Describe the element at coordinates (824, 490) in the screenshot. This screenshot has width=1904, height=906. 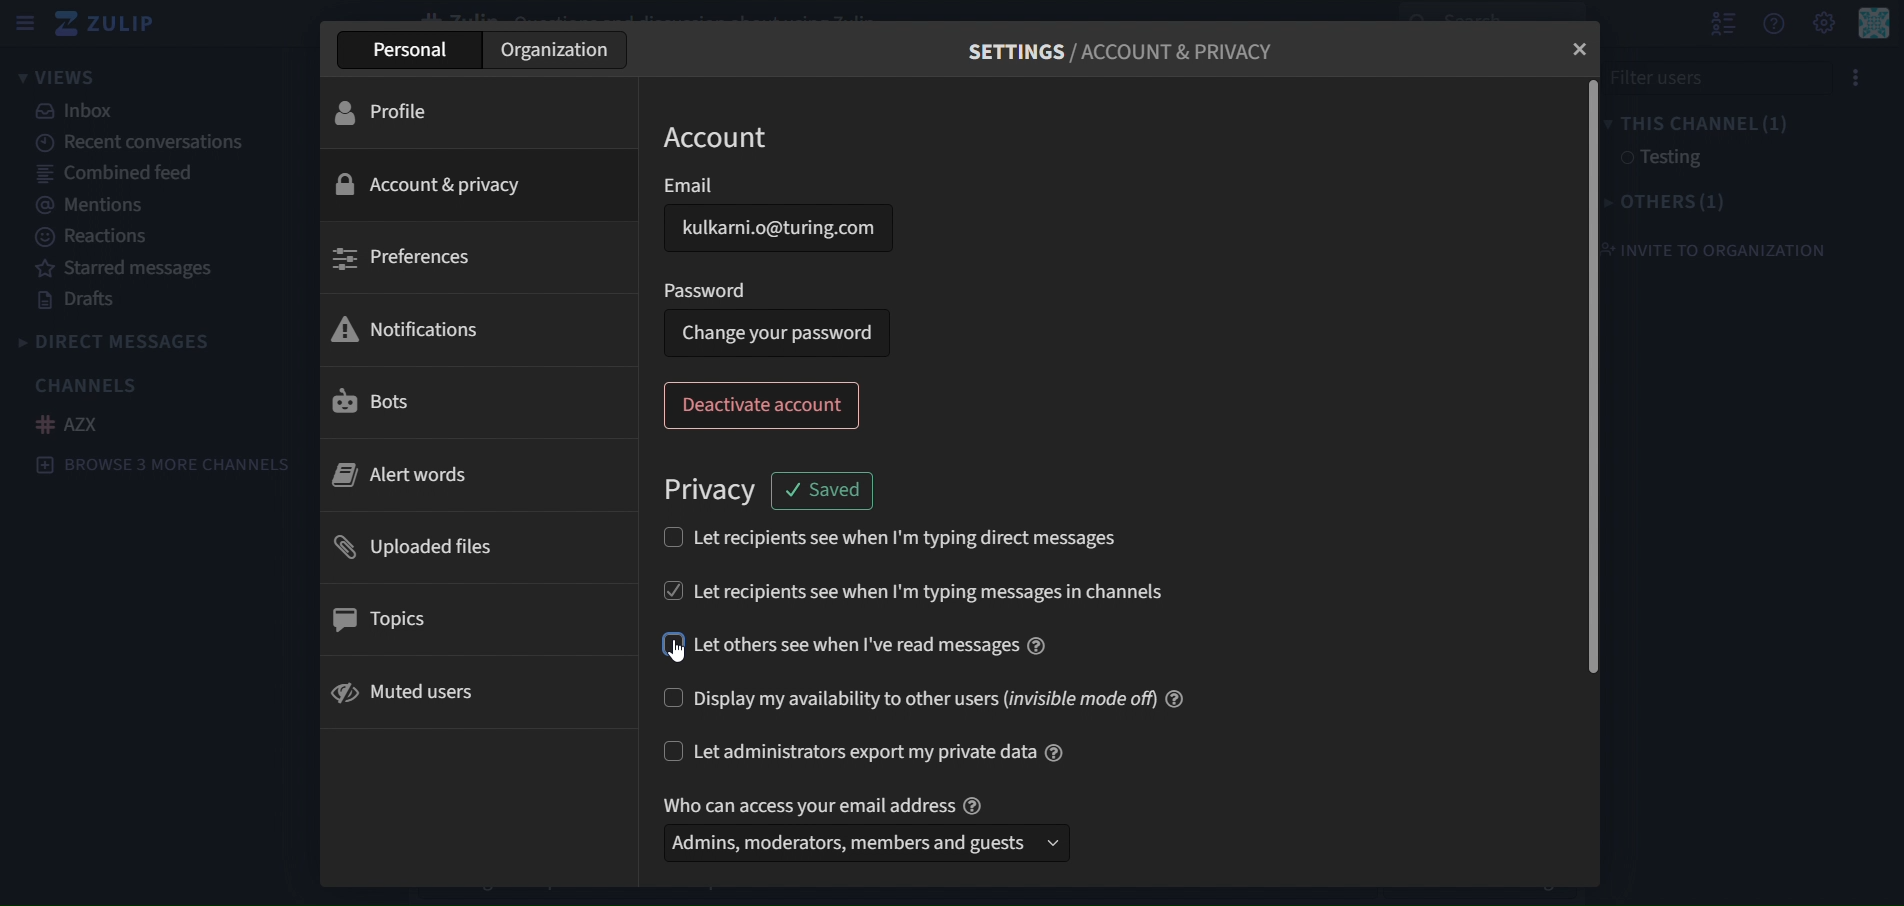
I see `saved` at that location.